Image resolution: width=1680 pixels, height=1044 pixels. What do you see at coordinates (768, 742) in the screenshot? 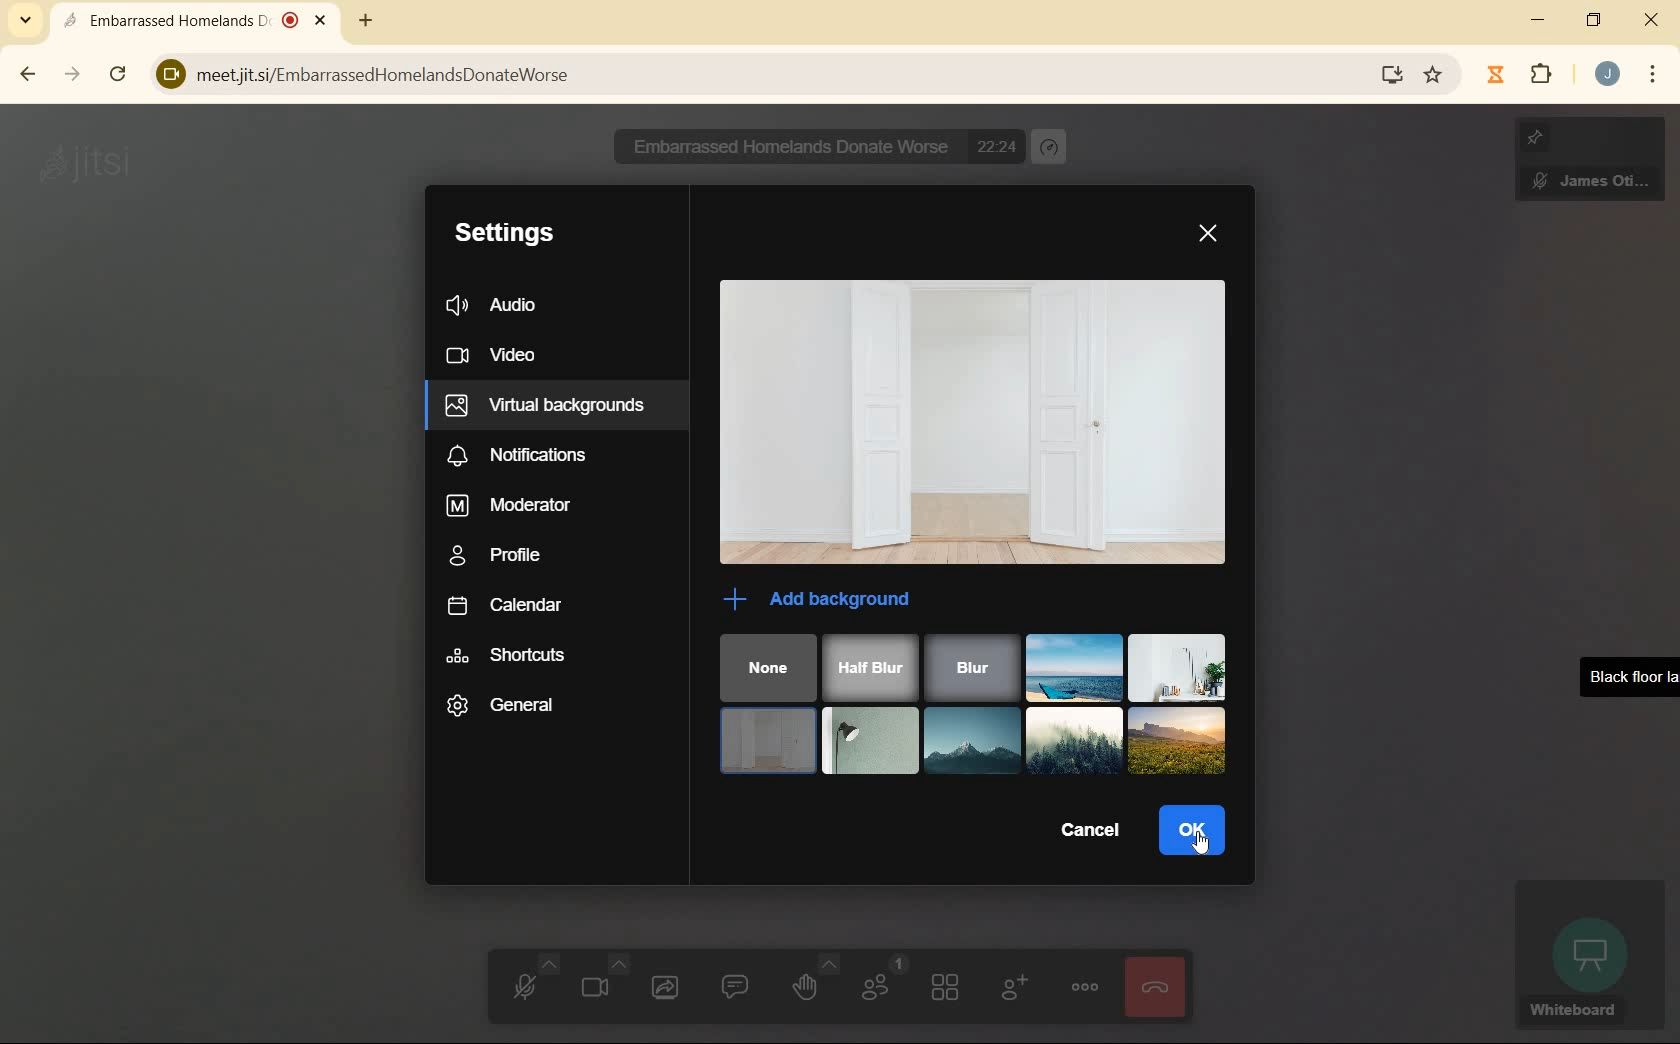
I see `white empty room` at bounding box center [768, 742].